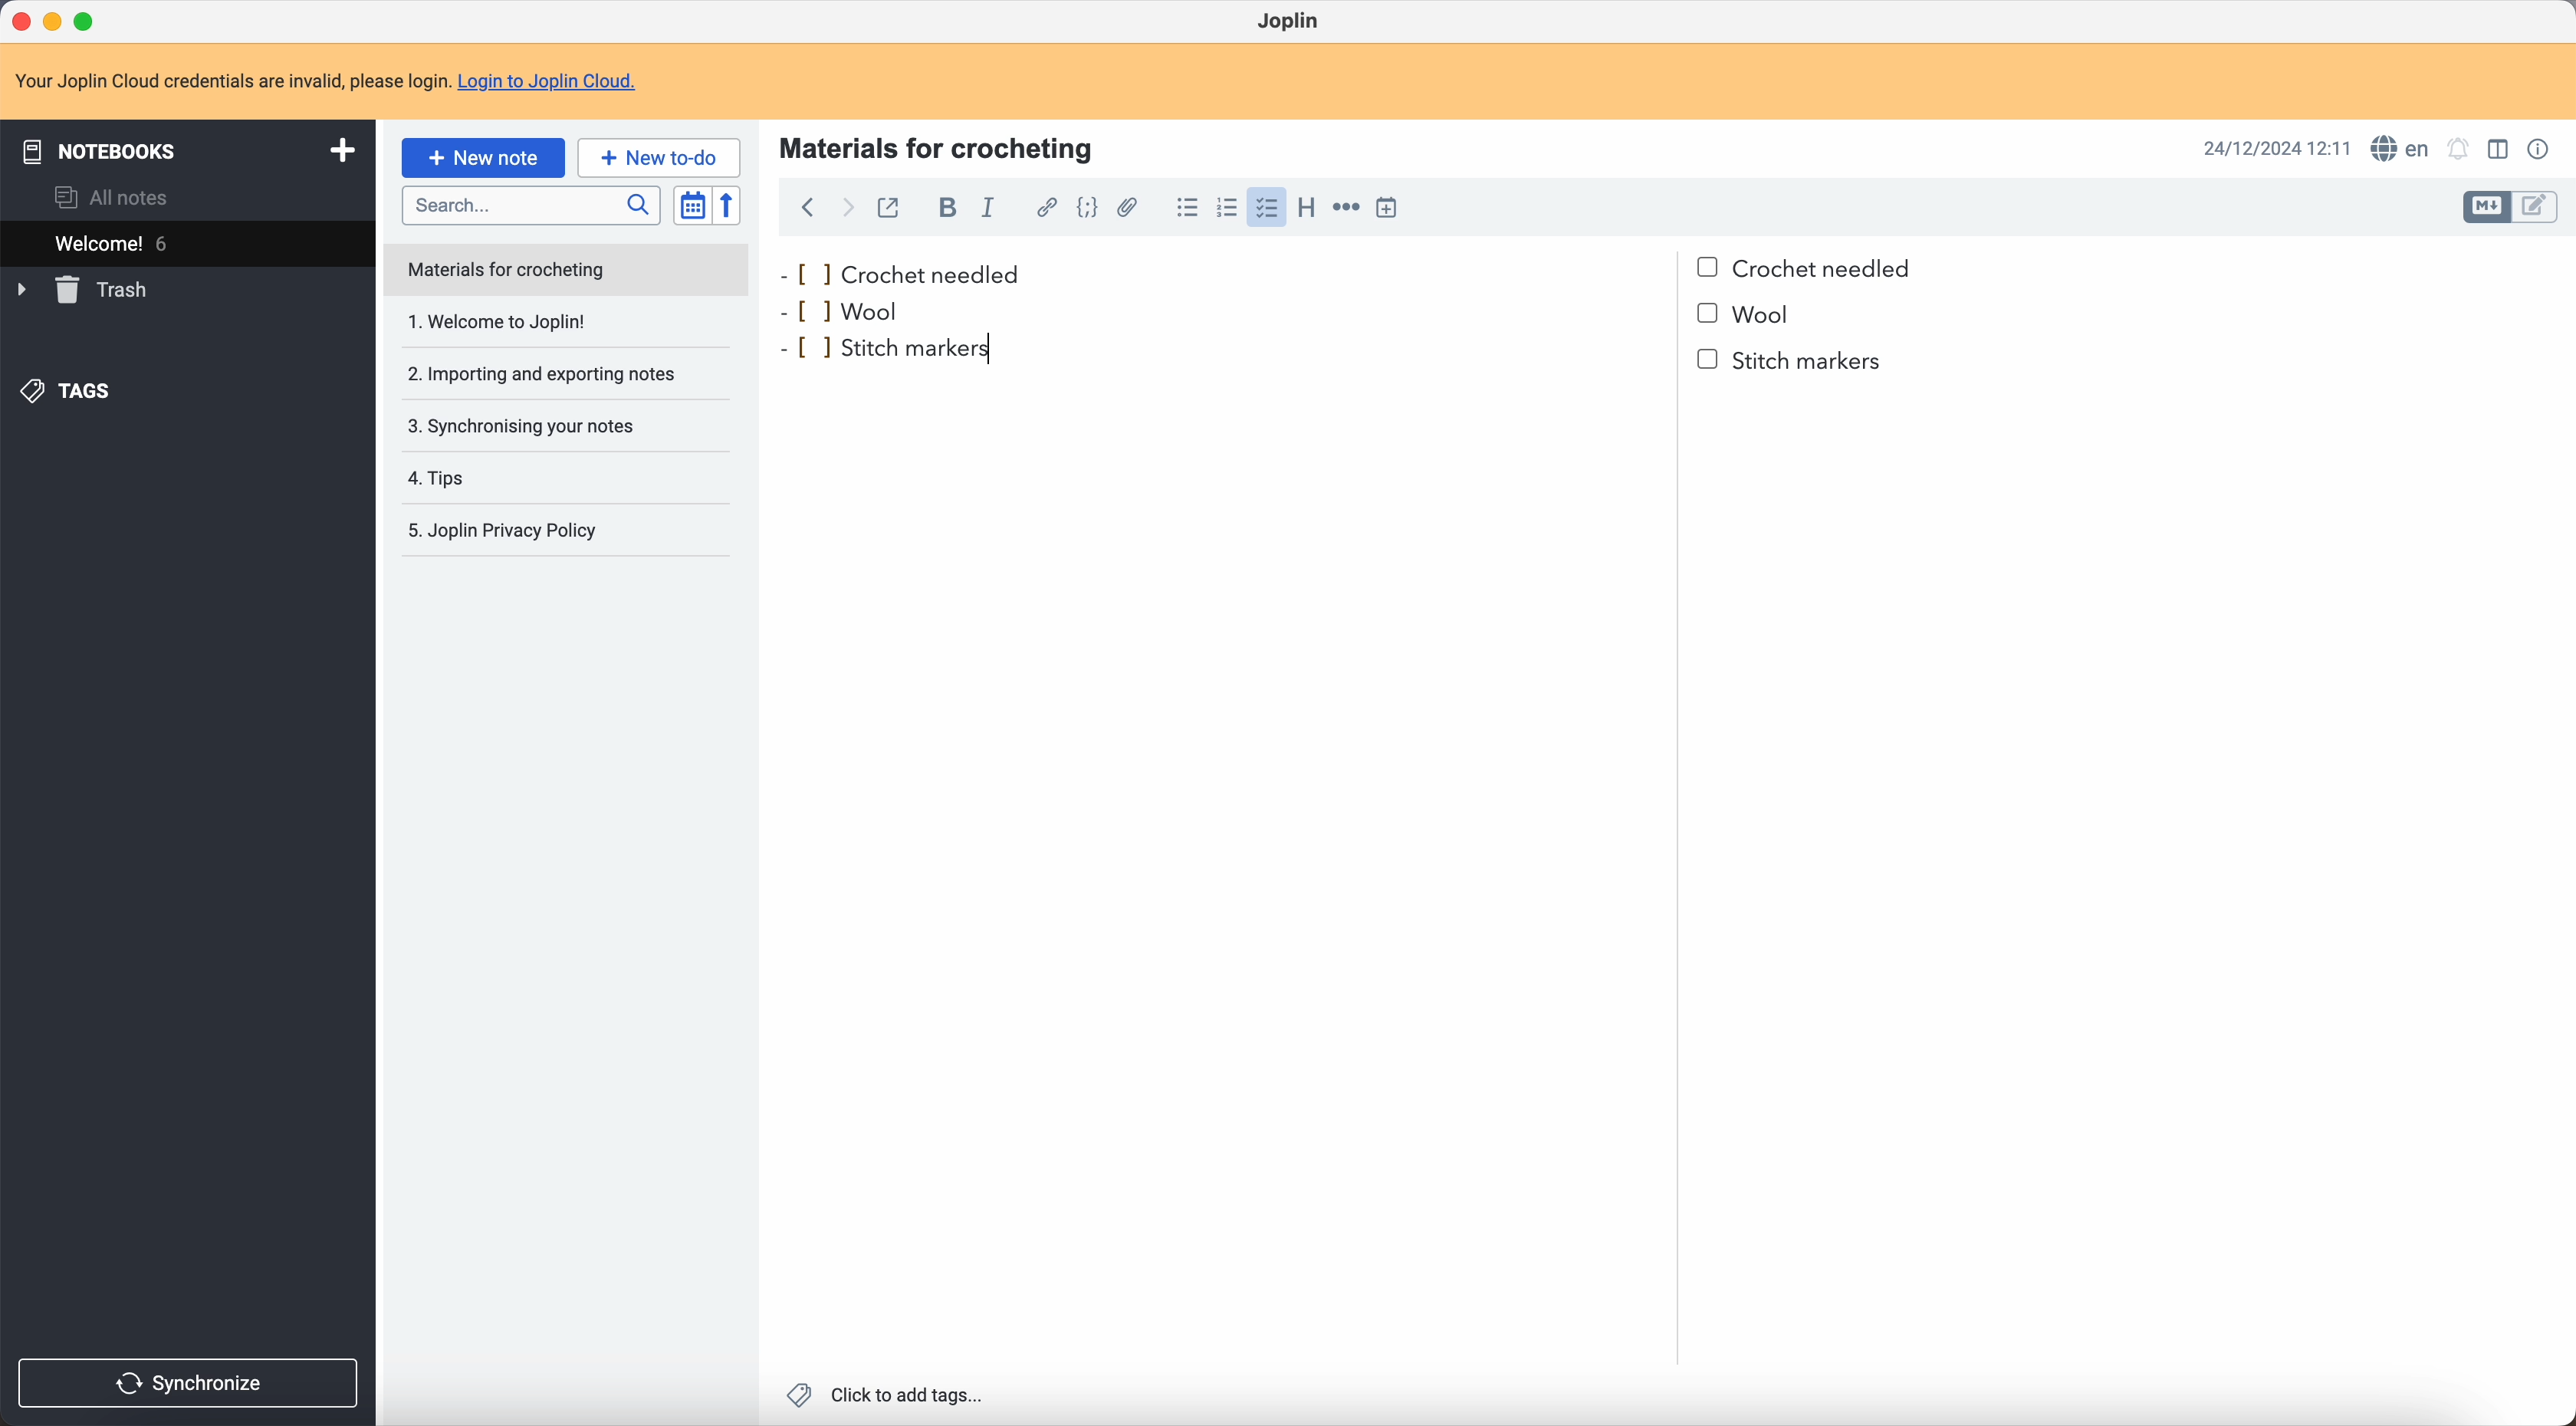 This screenshot has height=1426, width=2576. Describe the element at coordinates (1185, 207) in the screenshot. I see `bulleted list` at that location.